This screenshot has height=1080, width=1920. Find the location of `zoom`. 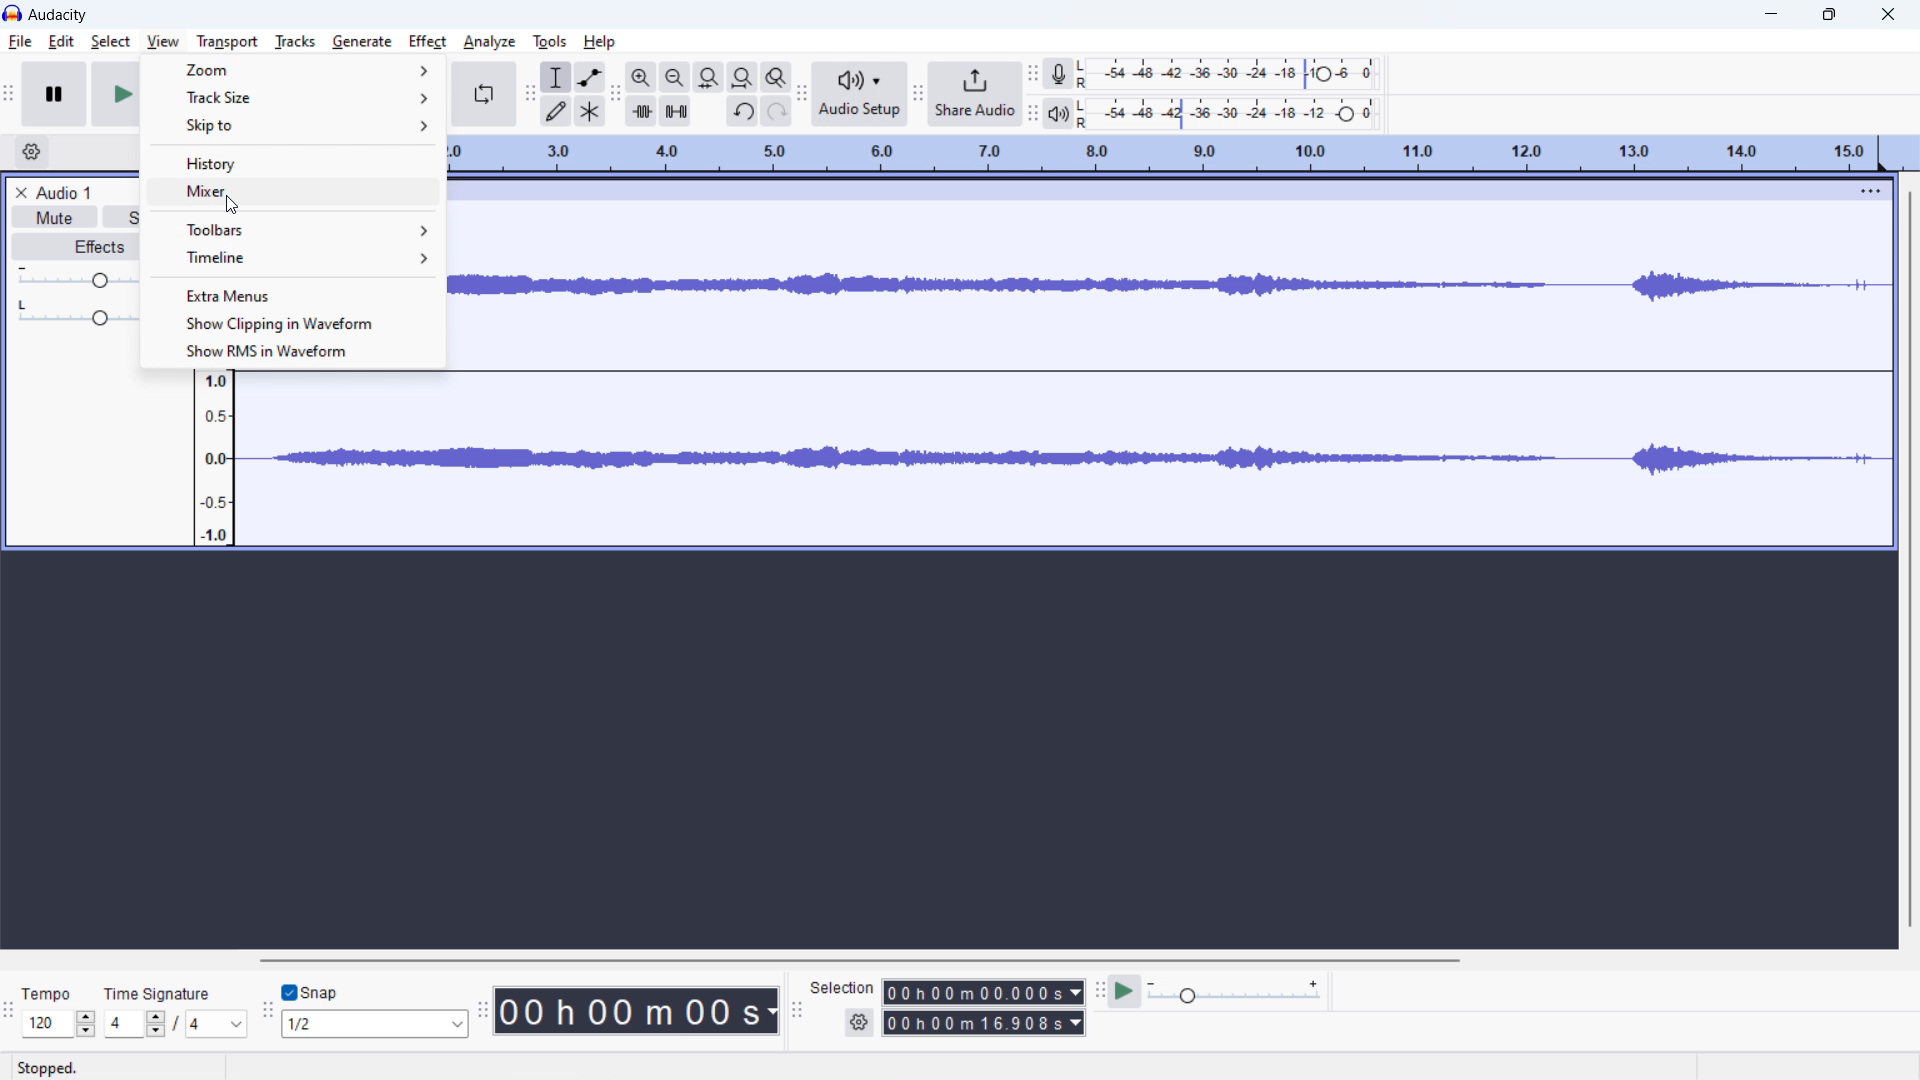

zoom is located at coordinates (293, 69).